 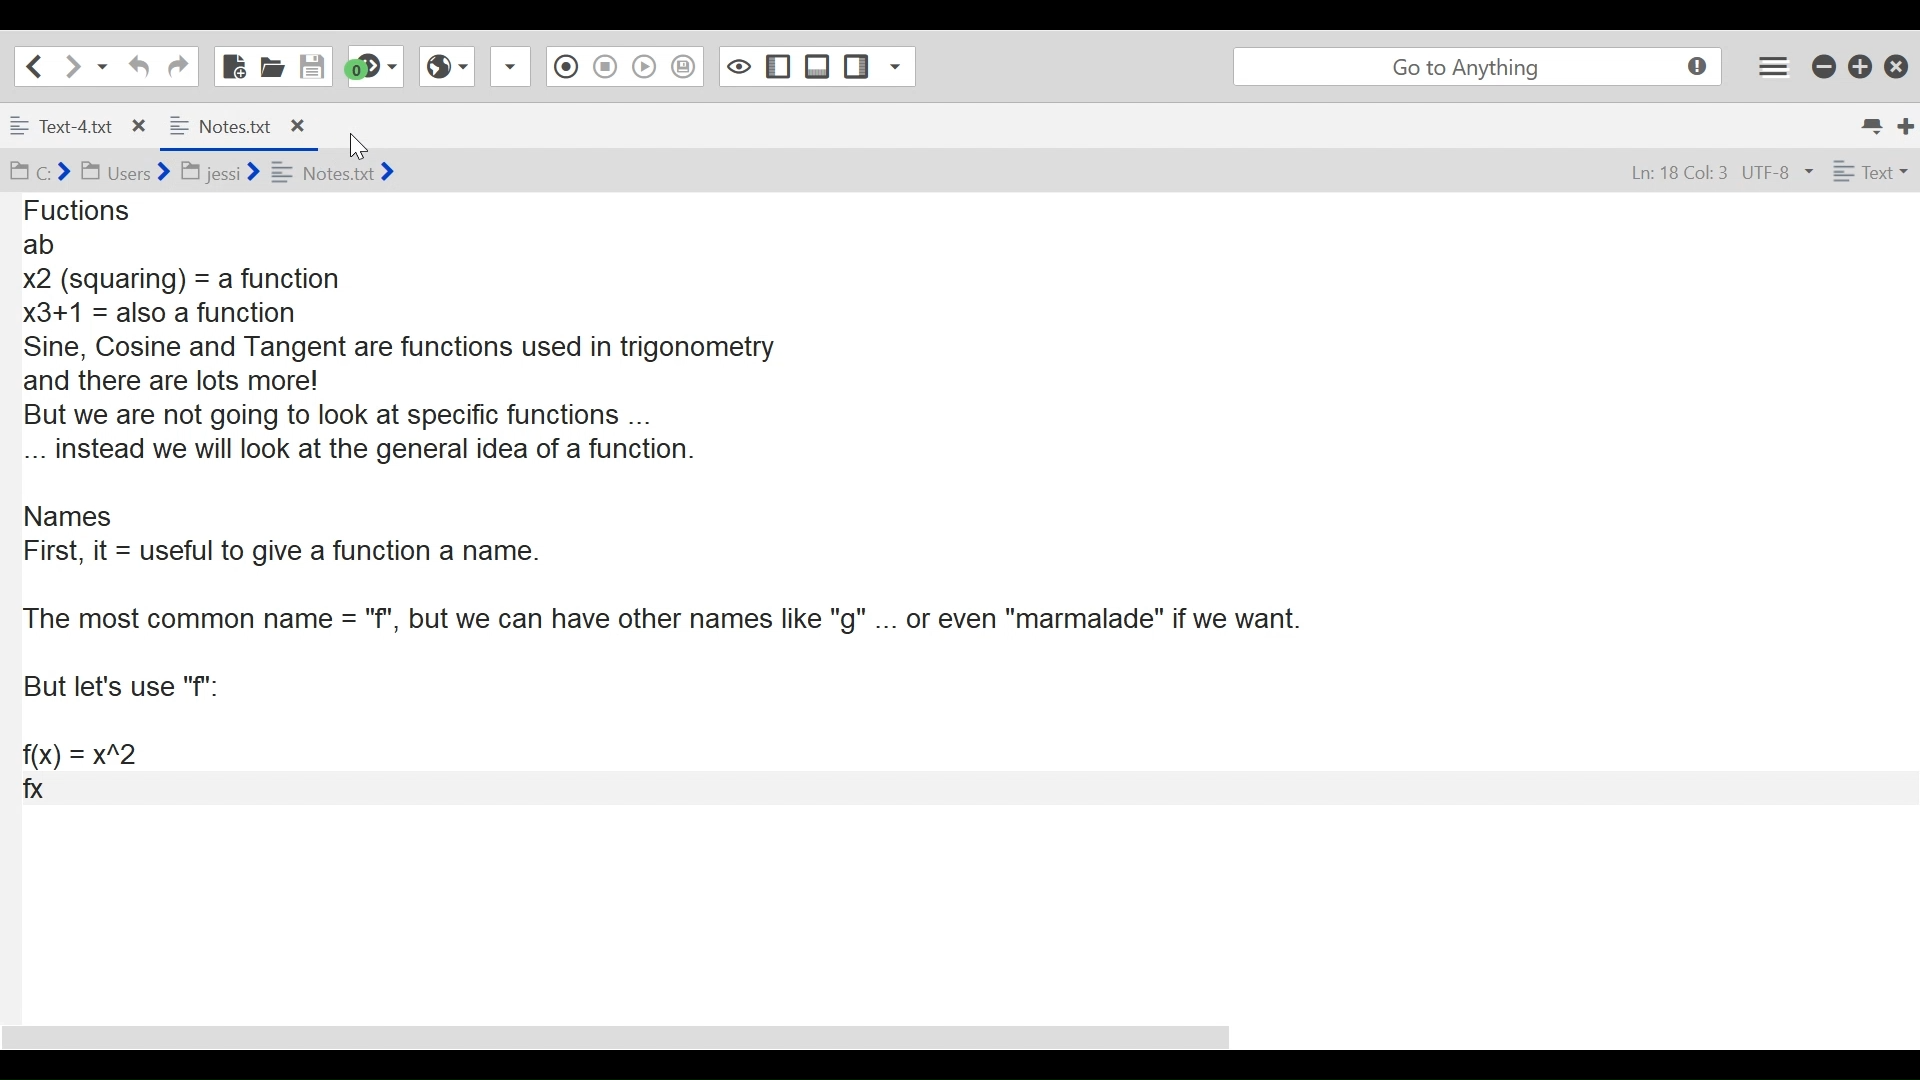 What do you see at coordinates (142, 123) in the screenshot?
I see `close` at bounding box center [142, 123].